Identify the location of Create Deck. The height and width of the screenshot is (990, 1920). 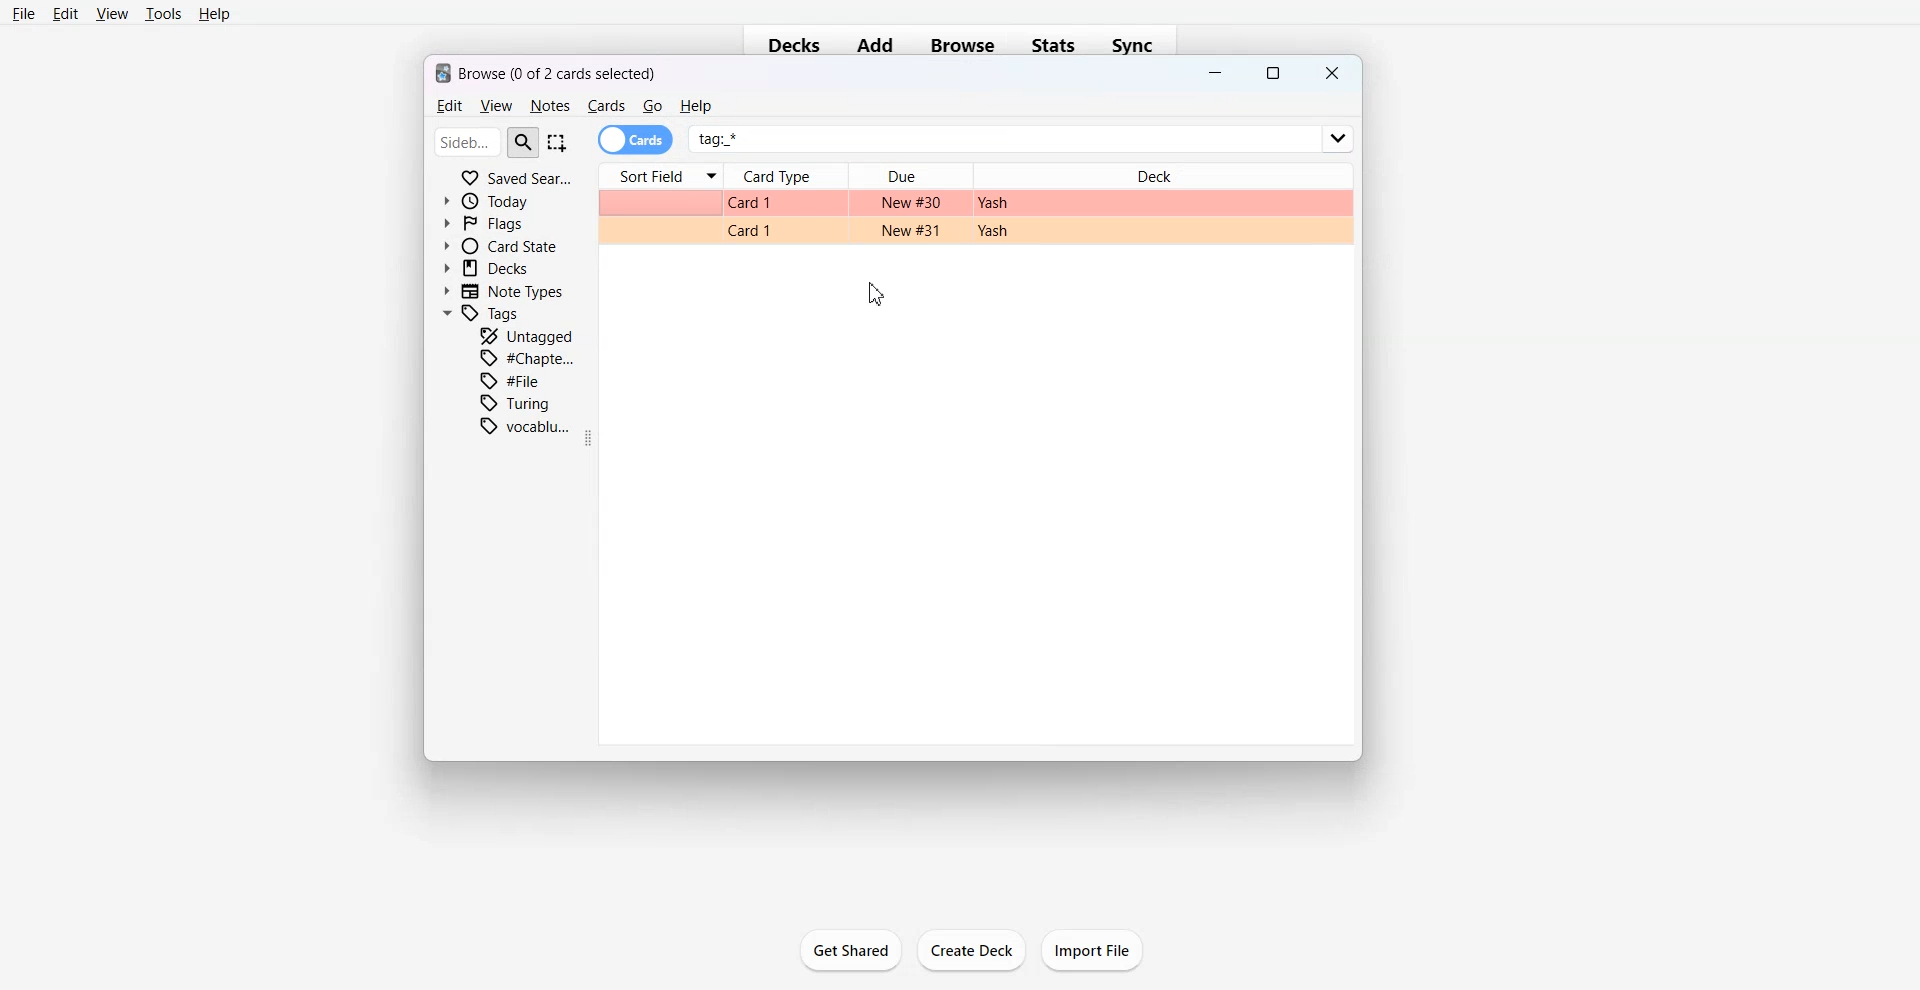
(972, 951).